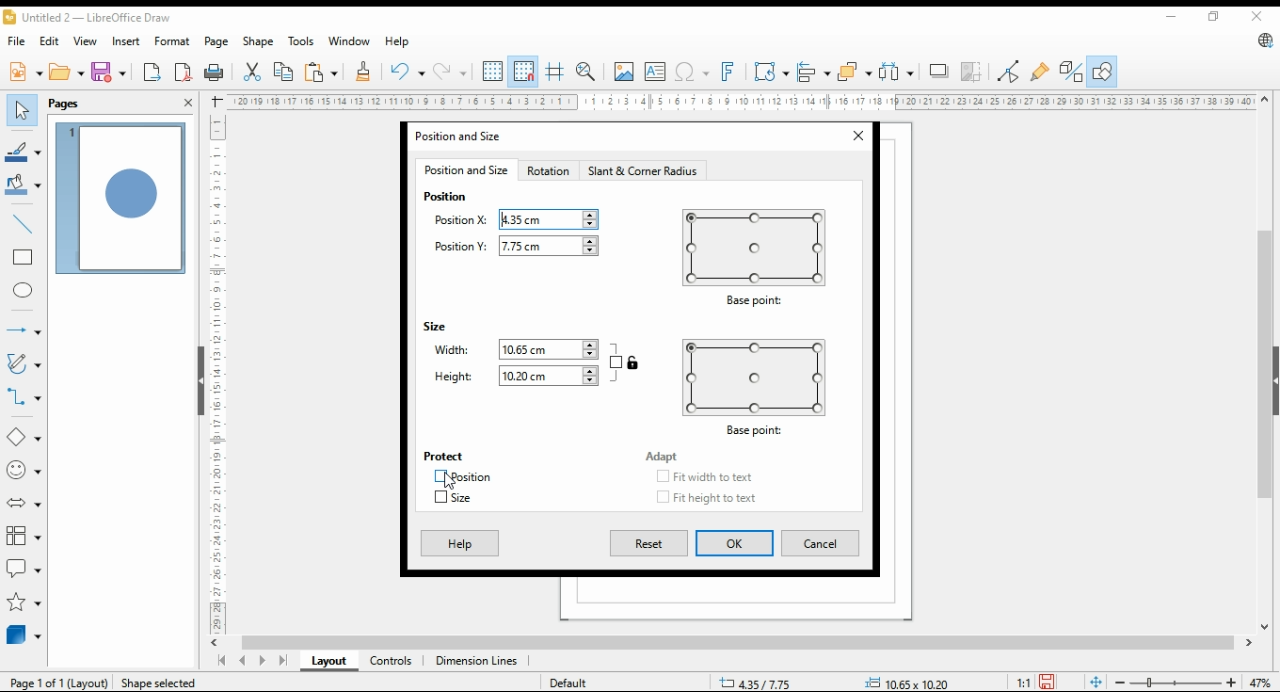 The height and width of the screenshot is (692, 1280). What do you see at coordinates (216, 42) in the screenshot?
I see `page` at bounding box center [216, 42].